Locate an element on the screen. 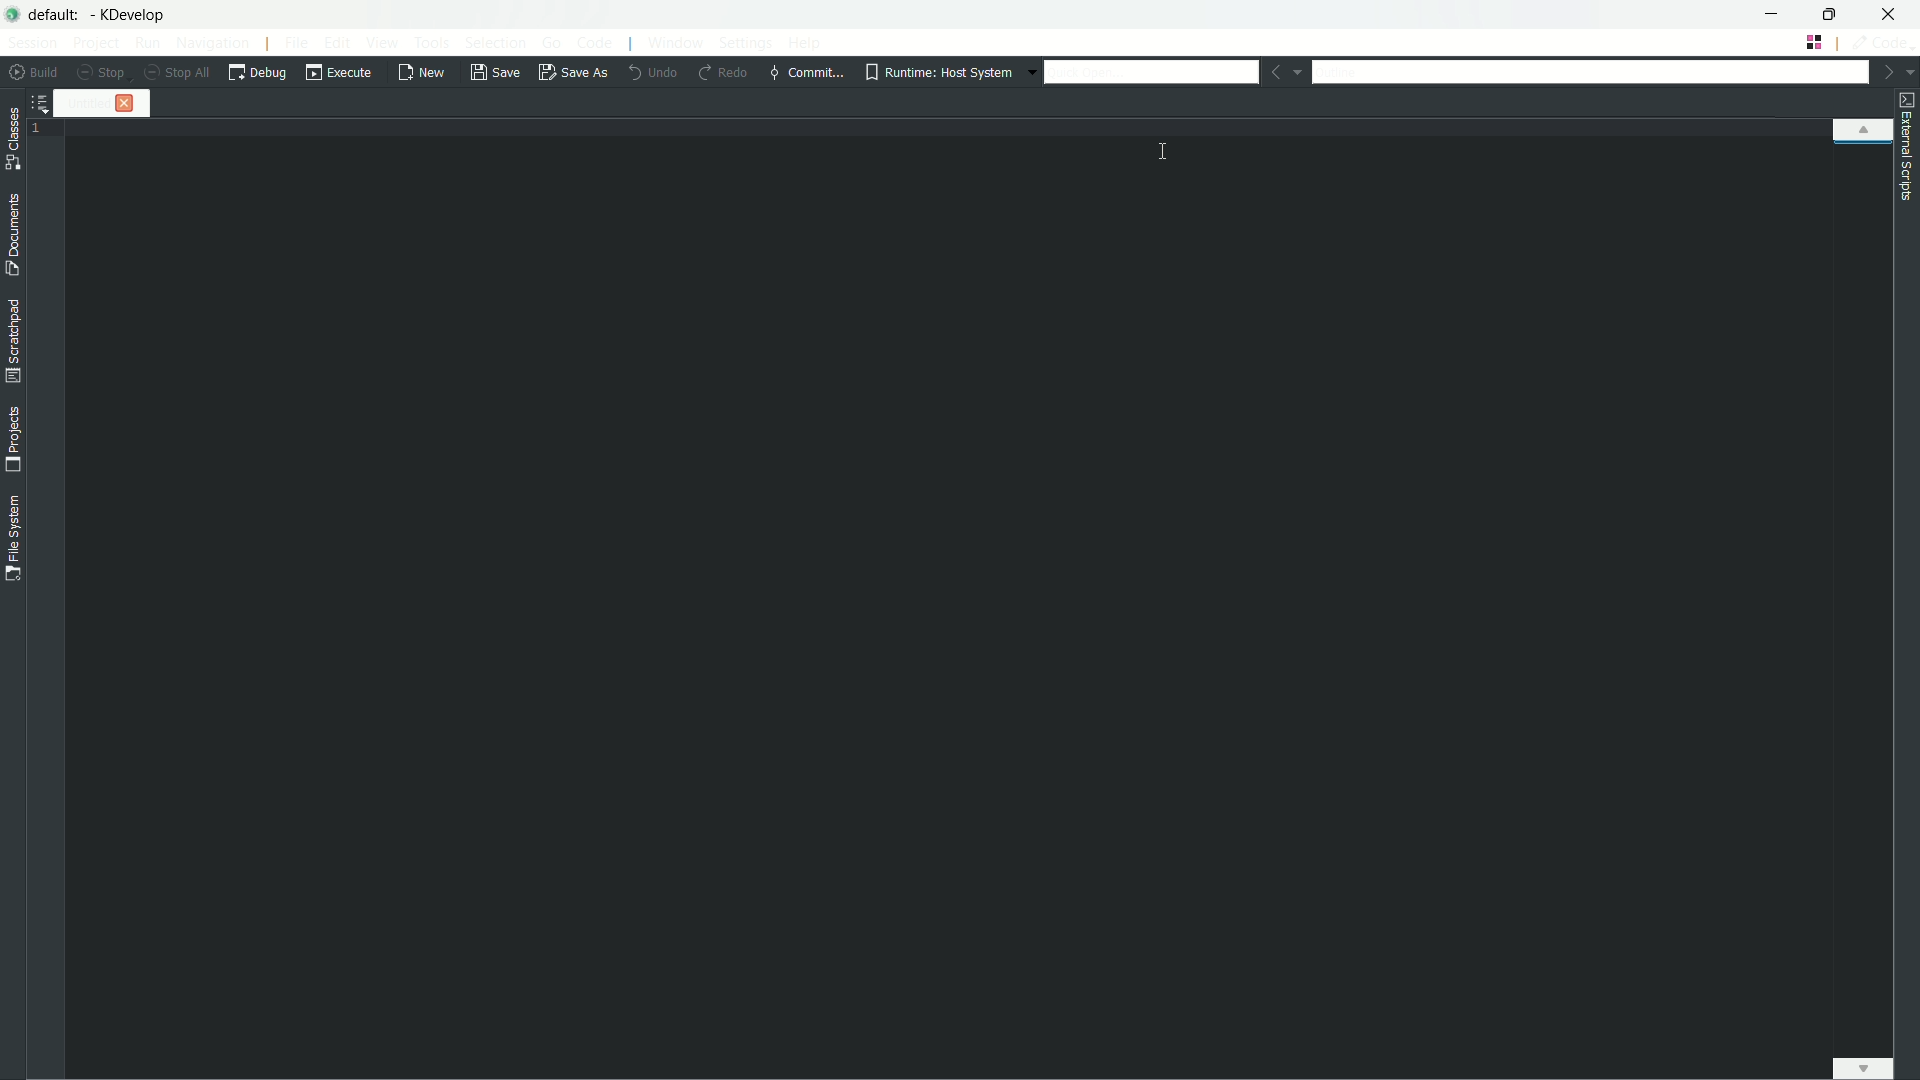 The height and width of the screenshot is (1080, 1920). new is located at coordinates (425, 73).